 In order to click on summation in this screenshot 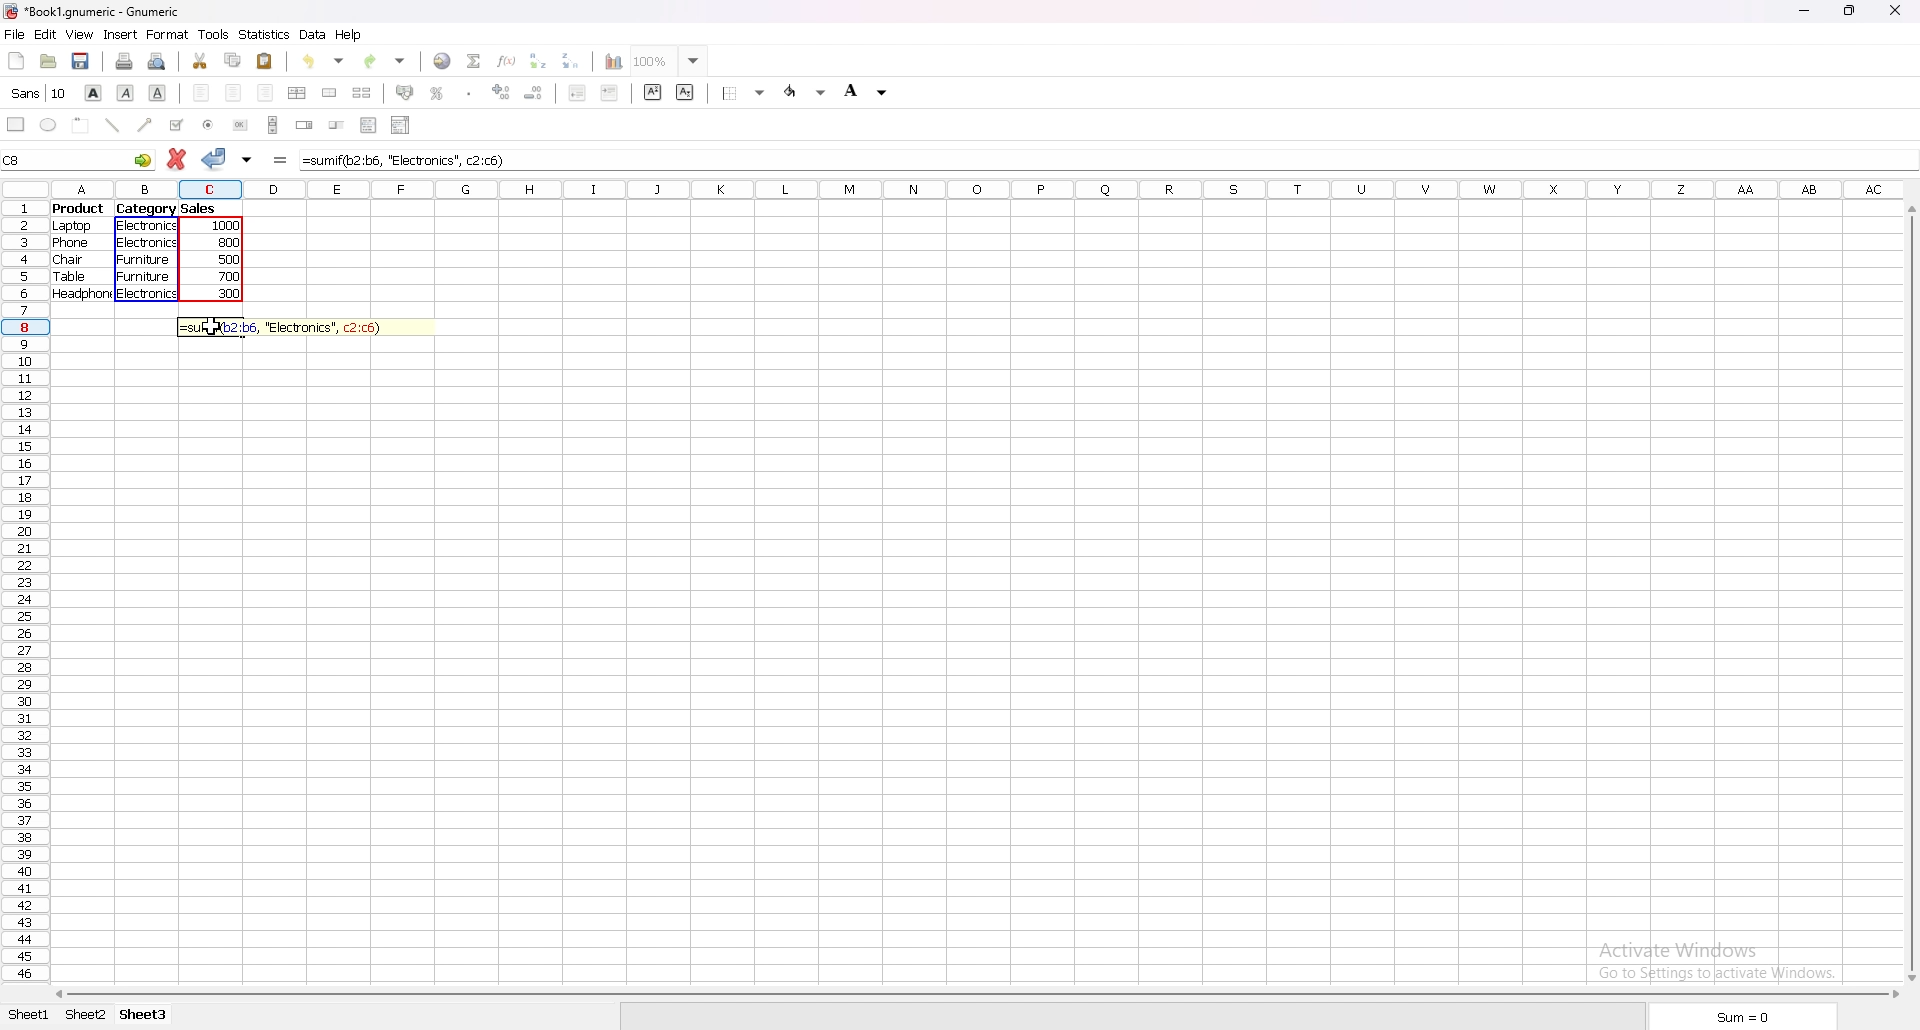, I will do `click(476, 60)`.